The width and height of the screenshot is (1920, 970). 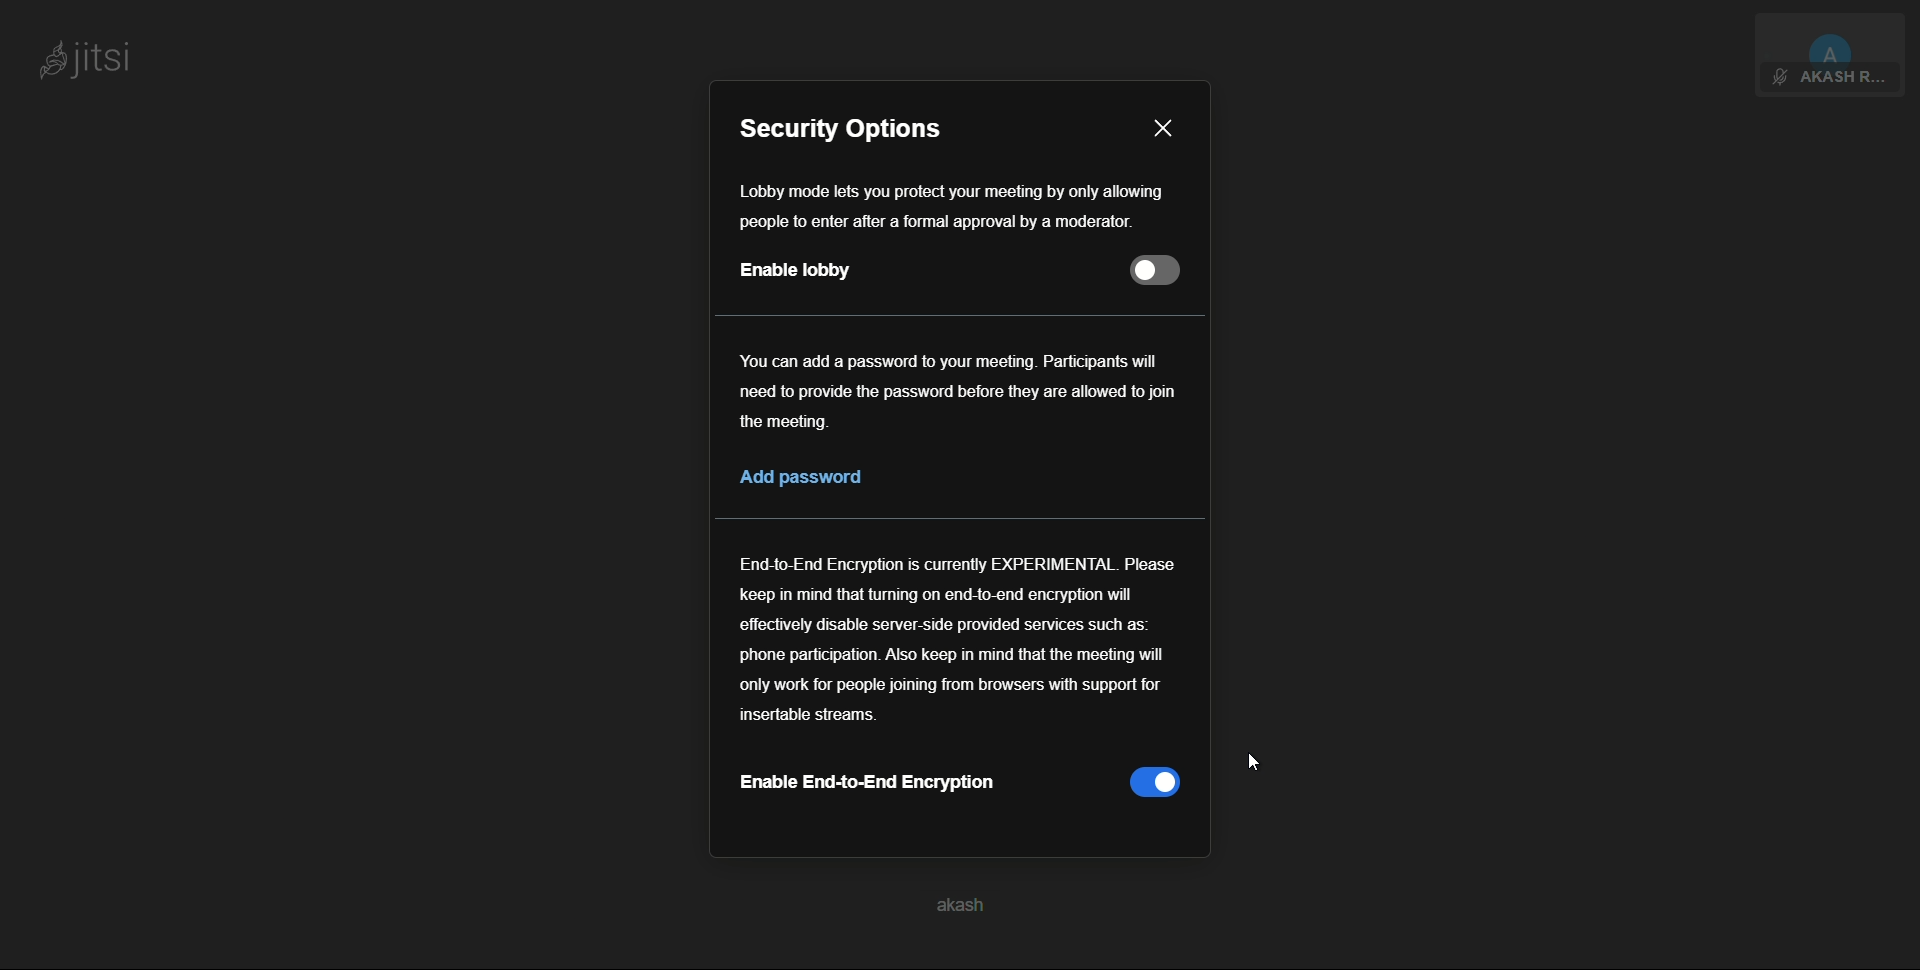 What do you see at coordinates (1163, 128) in the screenshot?
I see `close` at bounding box center [1163, 128].